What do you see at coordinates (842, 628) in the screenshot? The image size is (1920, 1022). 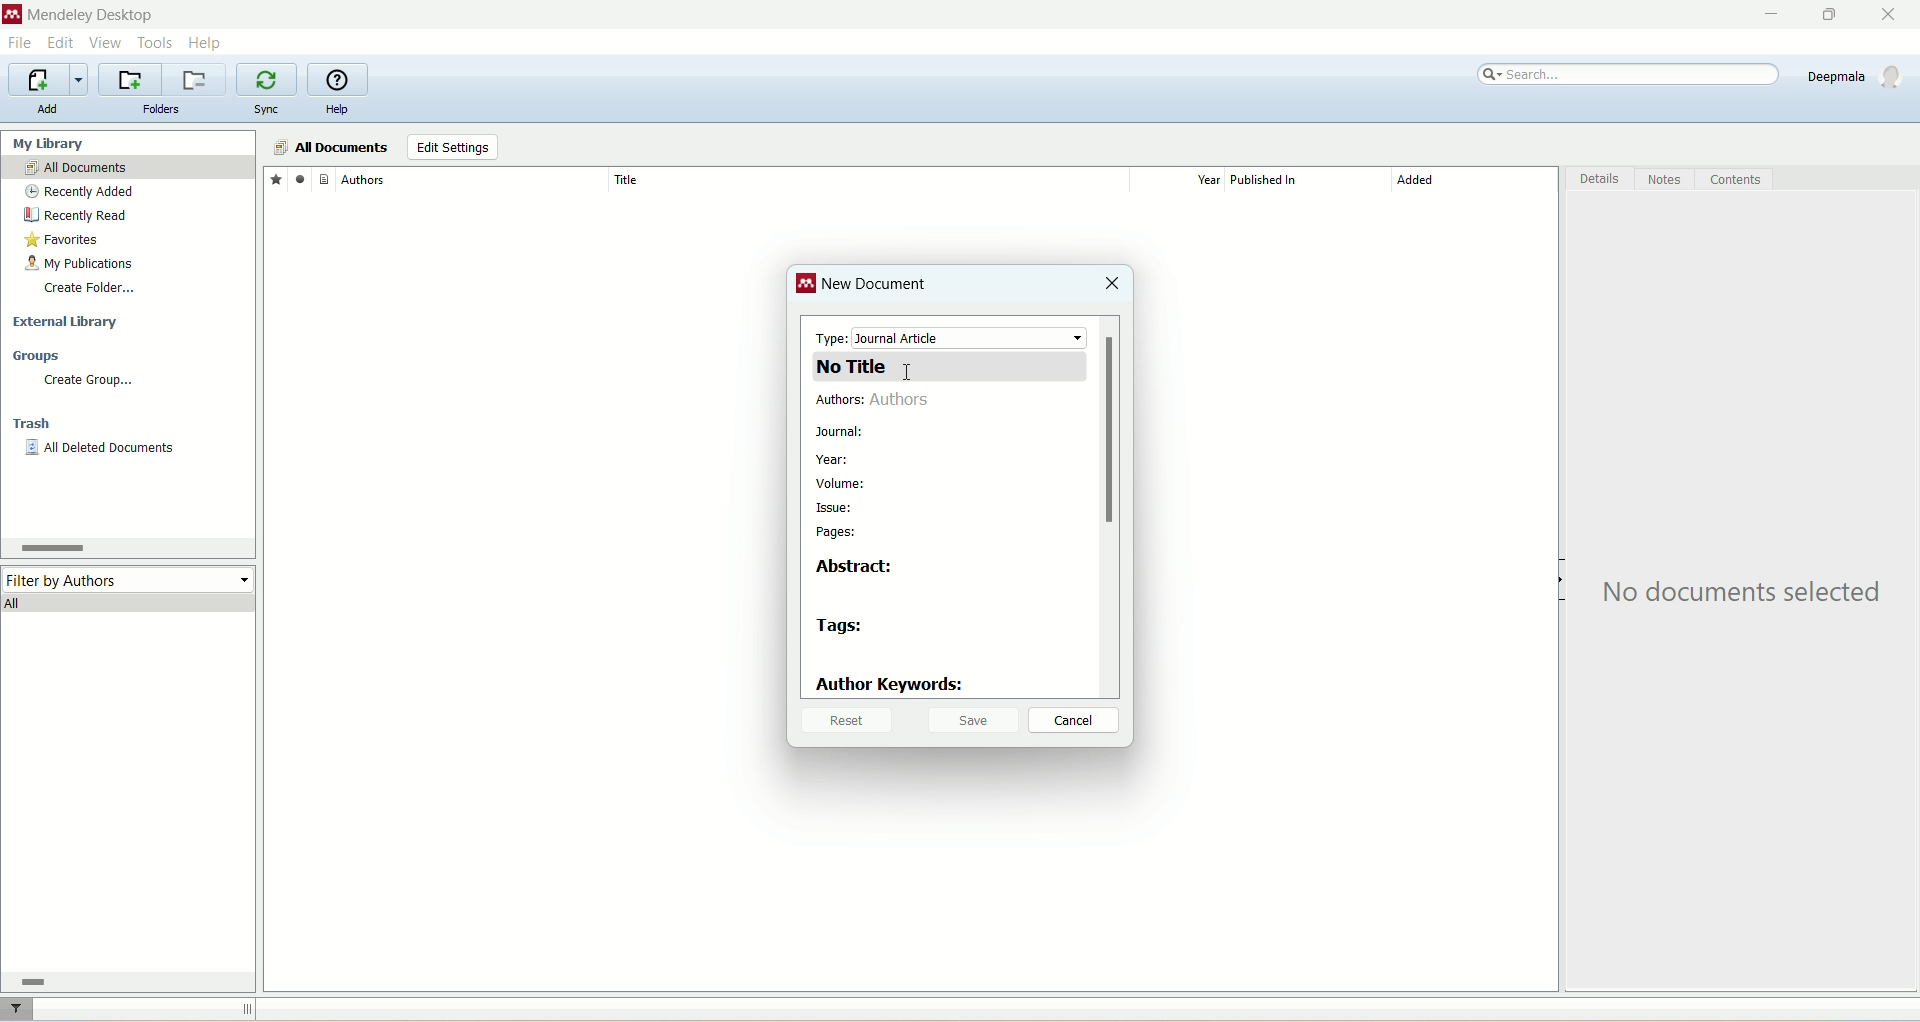 I see `tags` at bounding box center [842, 628].